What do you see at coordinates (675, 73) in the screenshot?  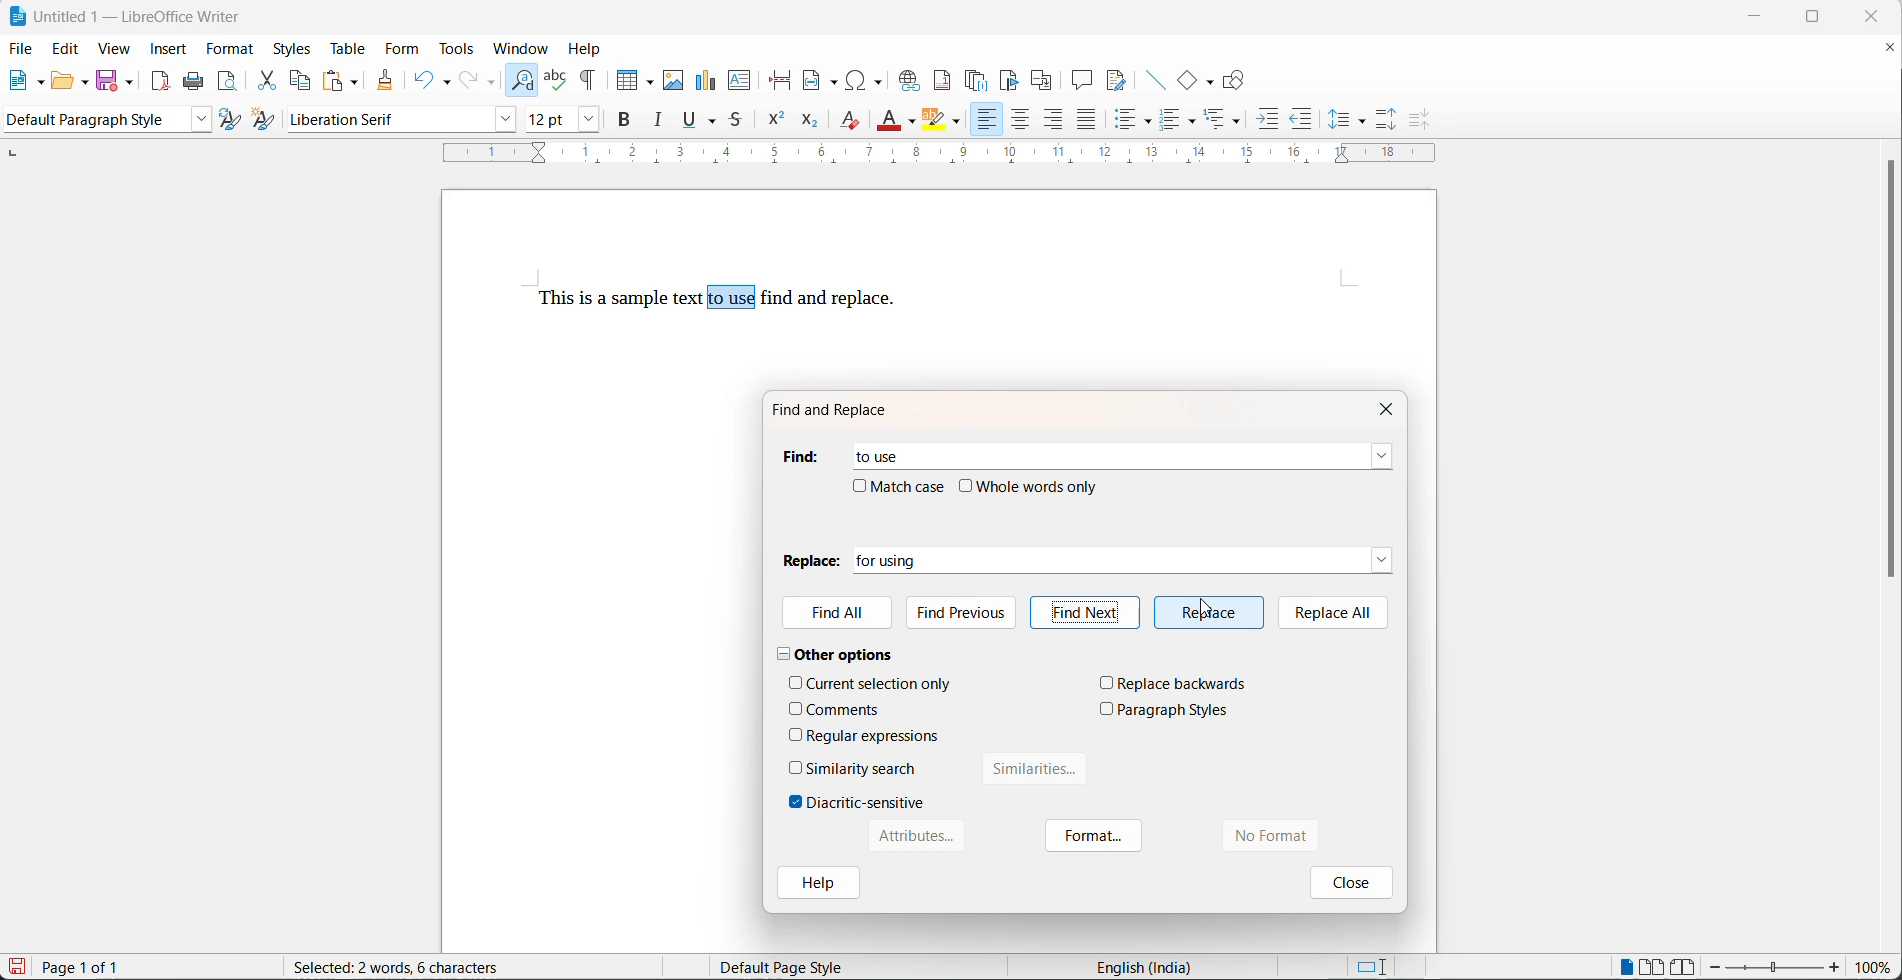 I see `insert images` at bounding box center [675, 73].